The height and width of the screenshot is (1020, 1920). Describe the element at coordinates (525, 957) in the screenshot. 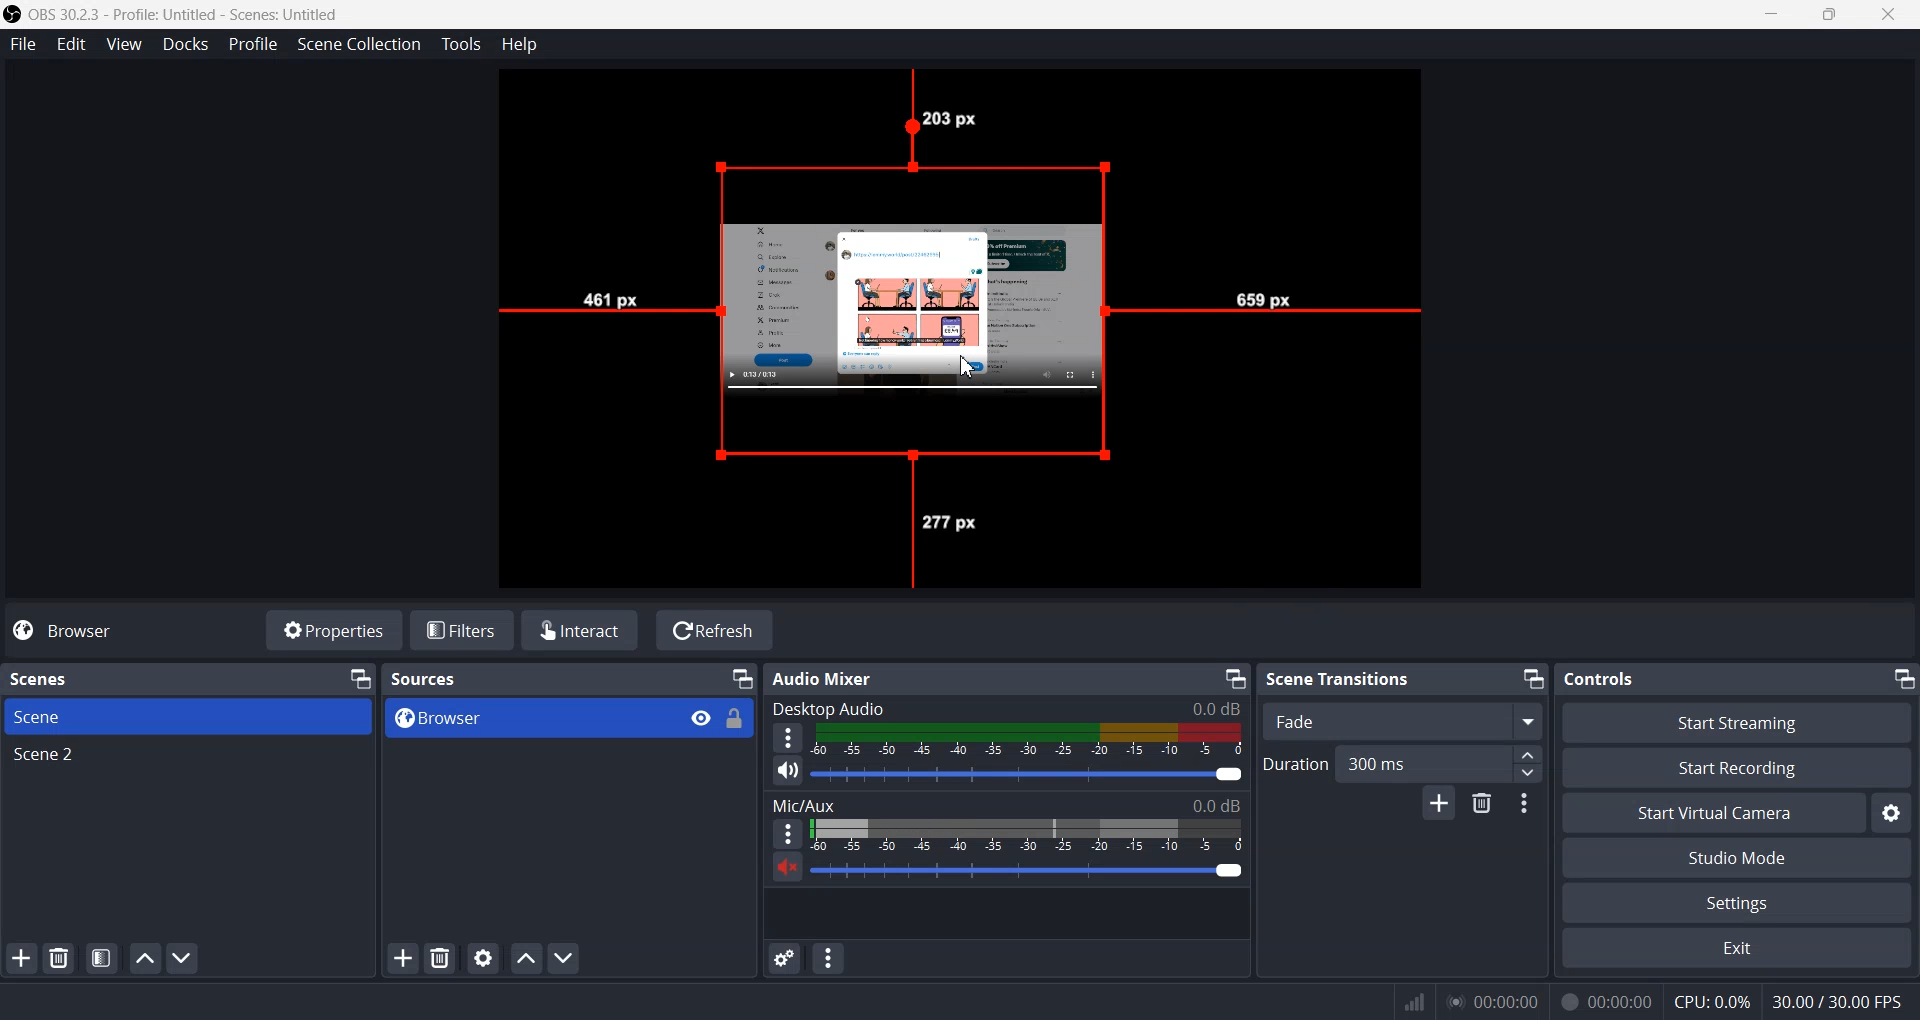

I see `Move sources up` at that location.